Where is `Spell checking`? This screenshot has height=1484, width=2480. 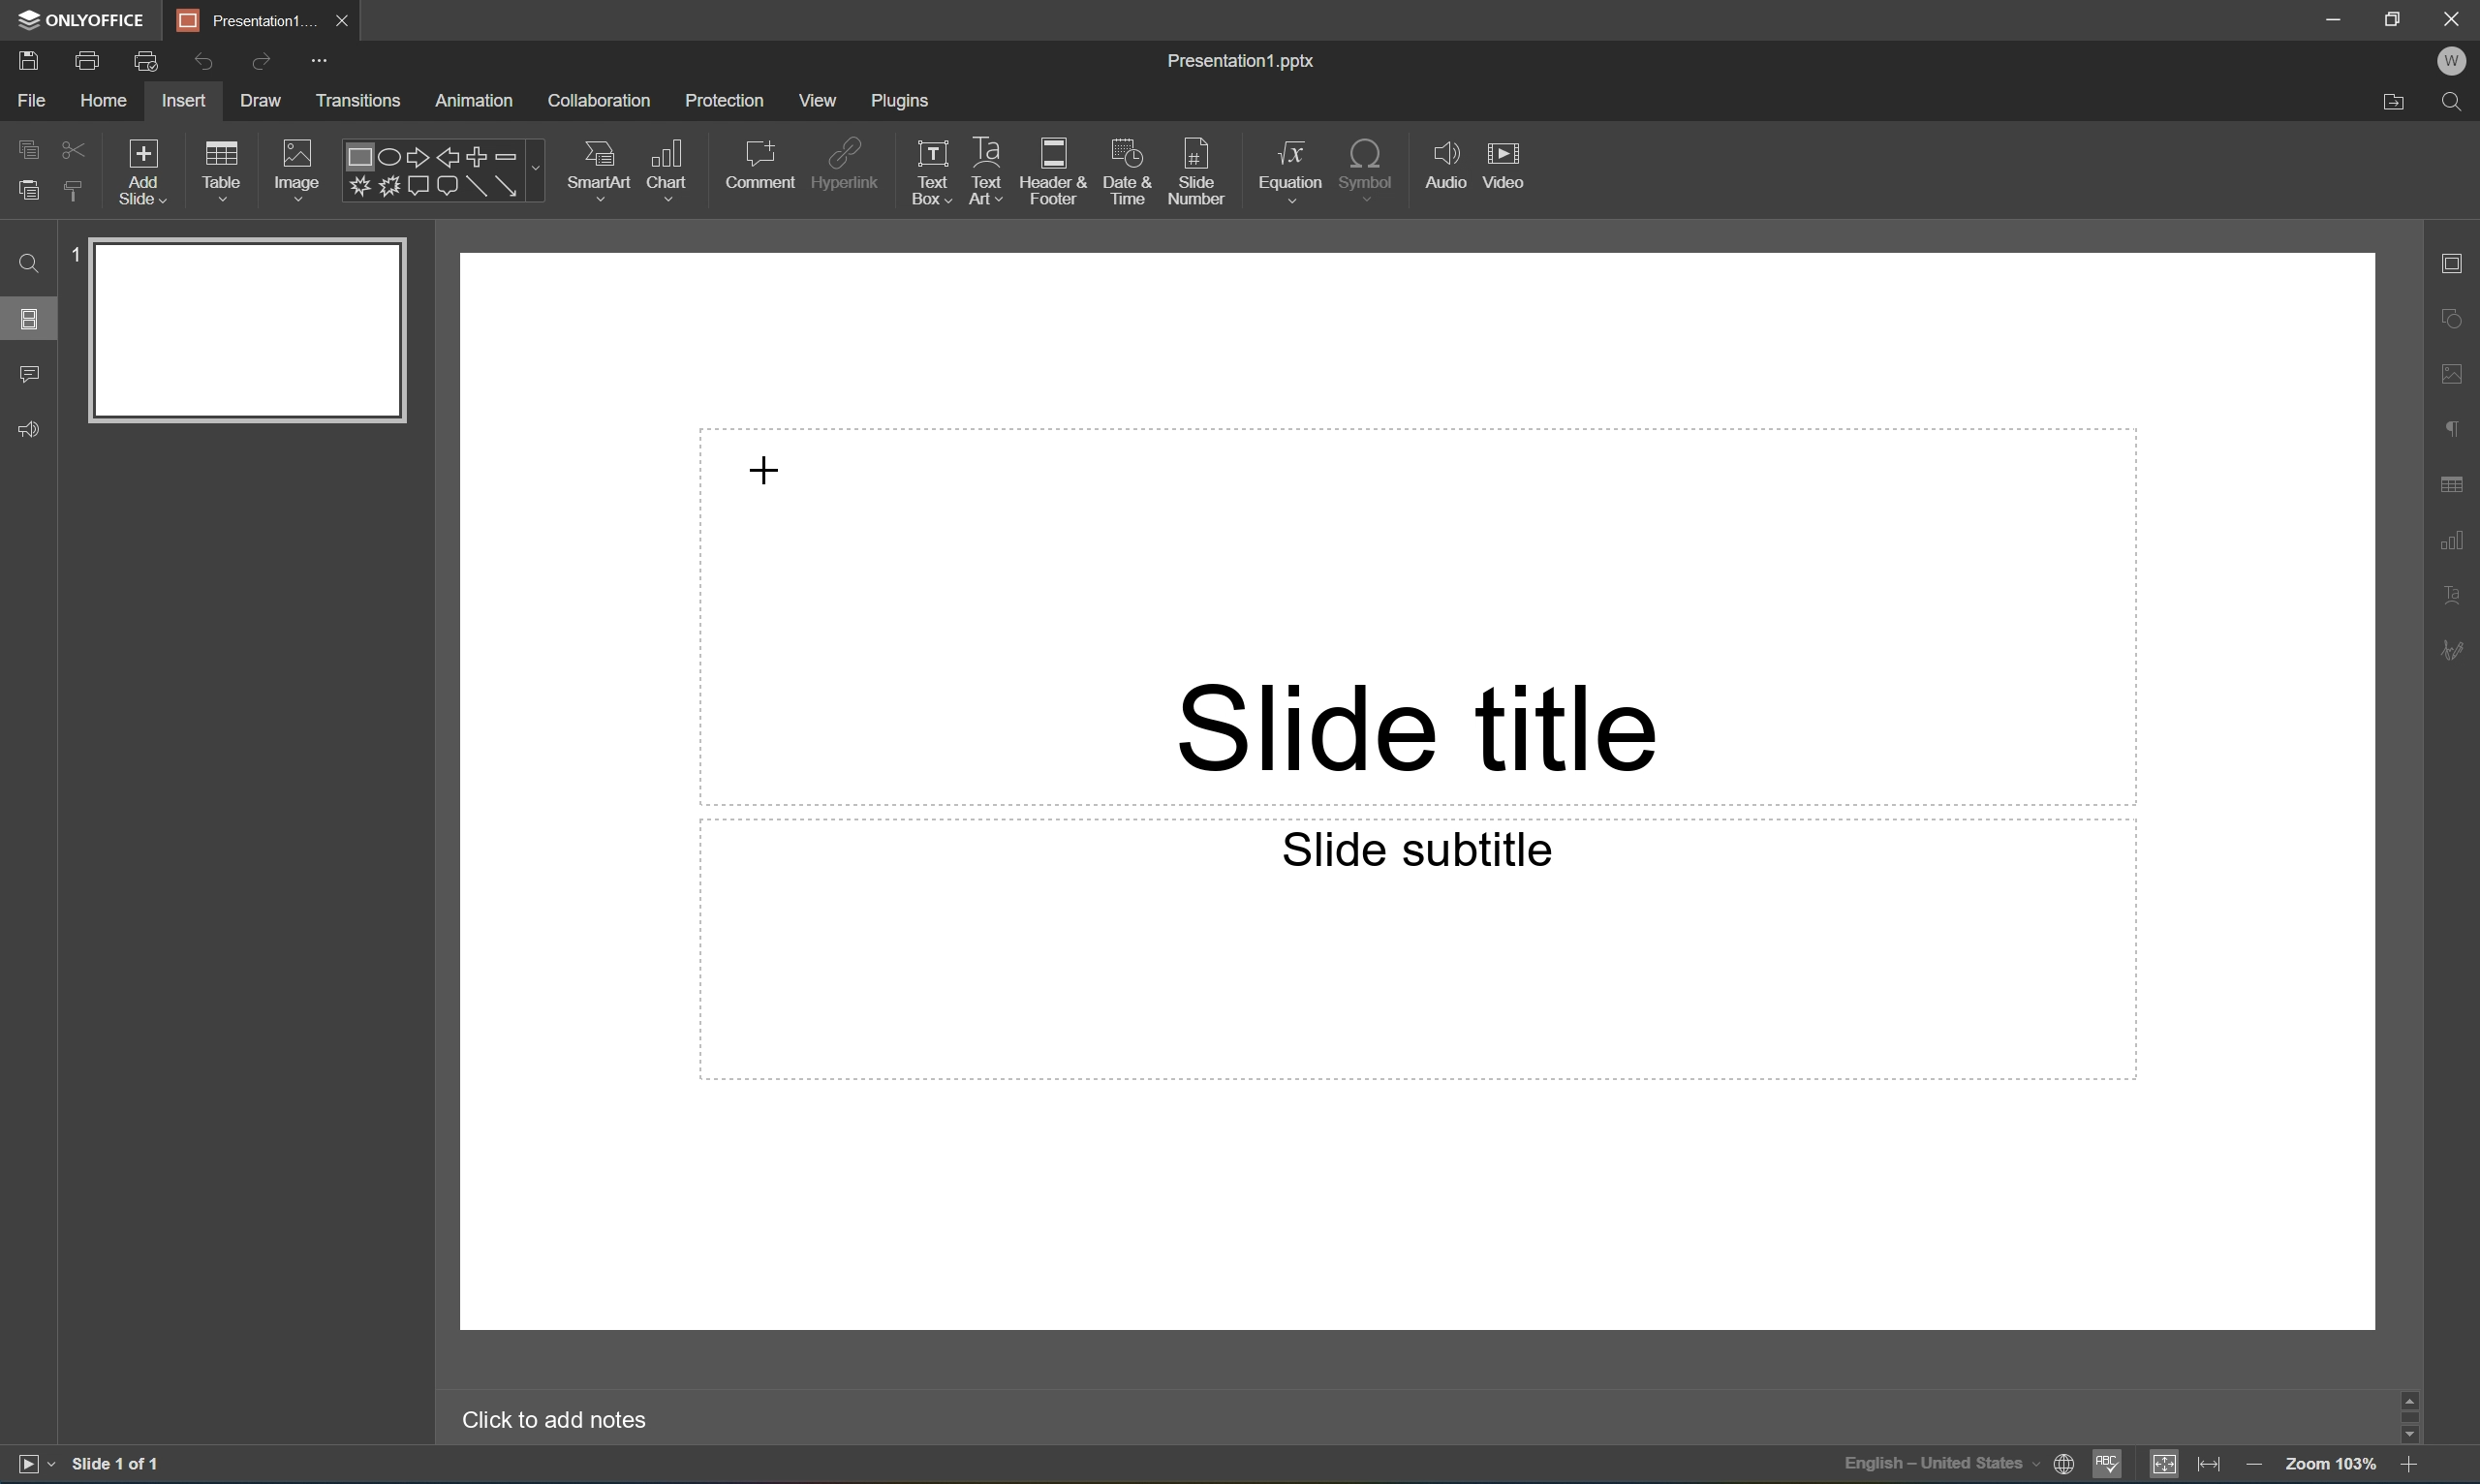 Spell checking is located at coordinates (2107, 1466).